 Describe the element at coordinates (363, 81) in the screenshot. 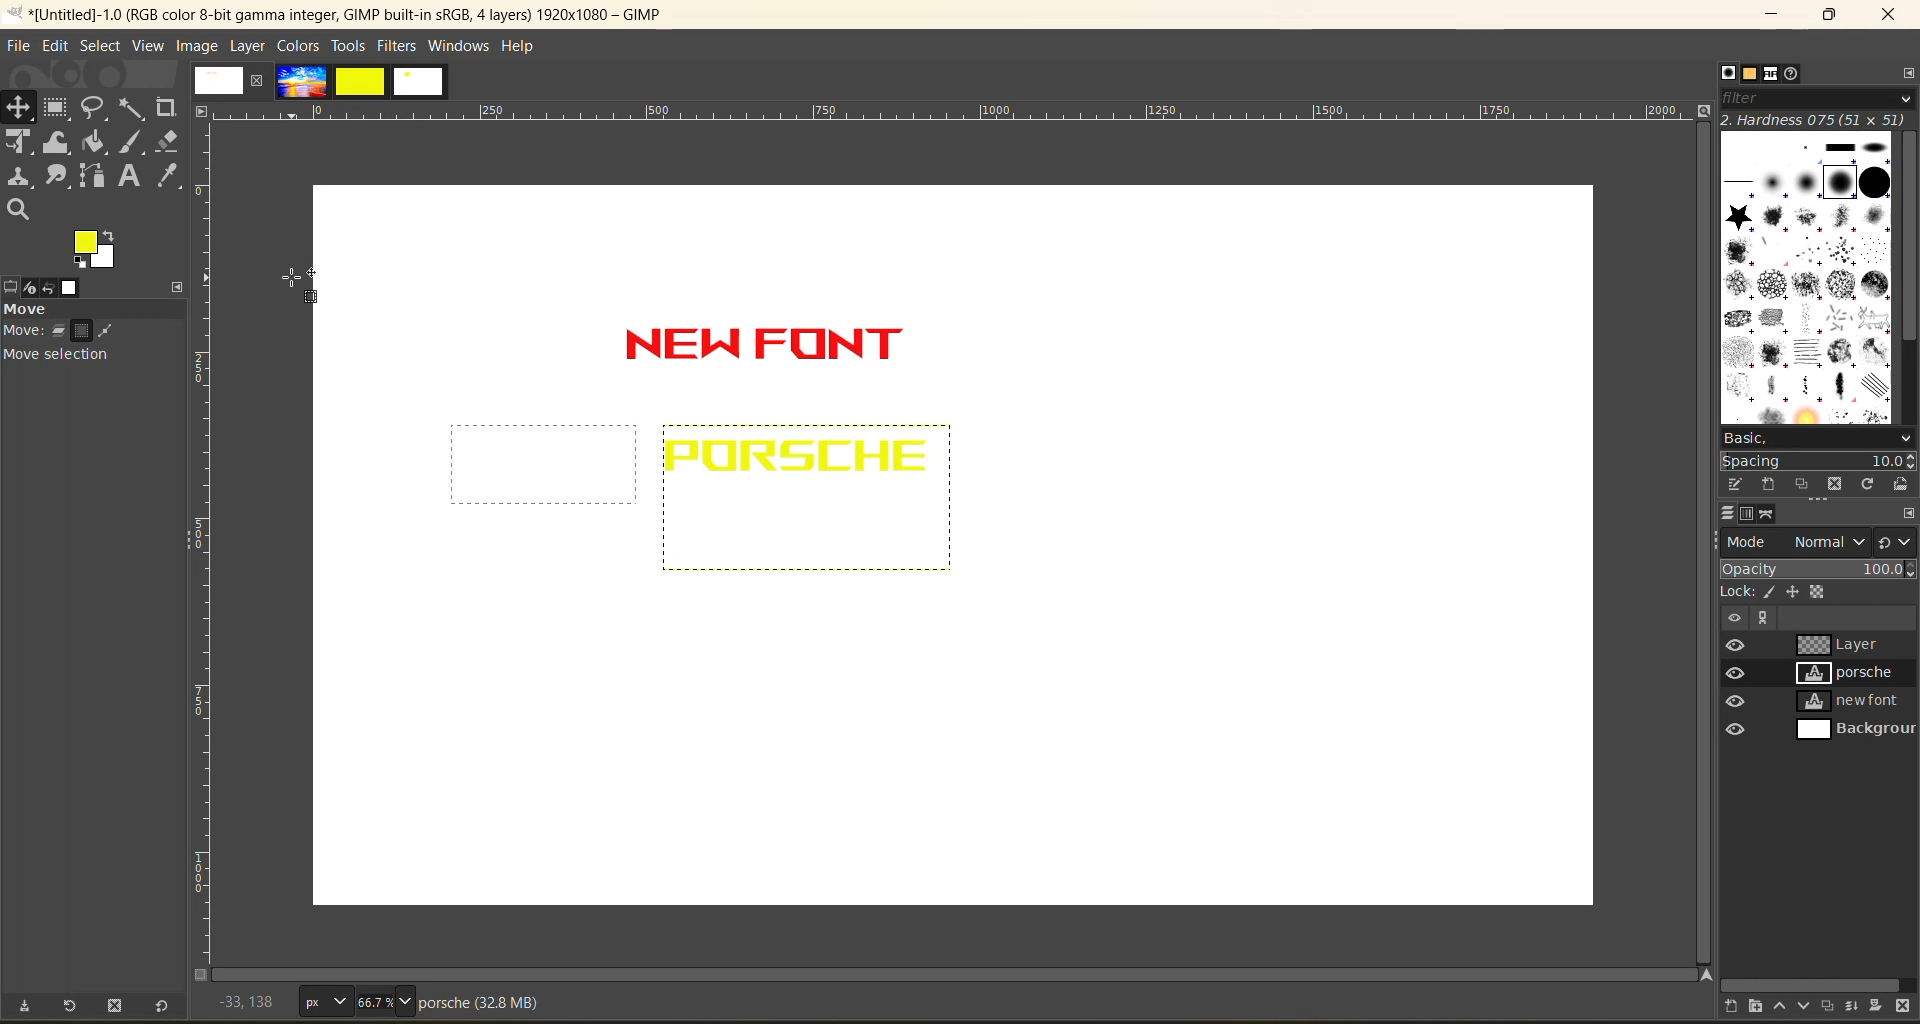

I see `images` at that location.